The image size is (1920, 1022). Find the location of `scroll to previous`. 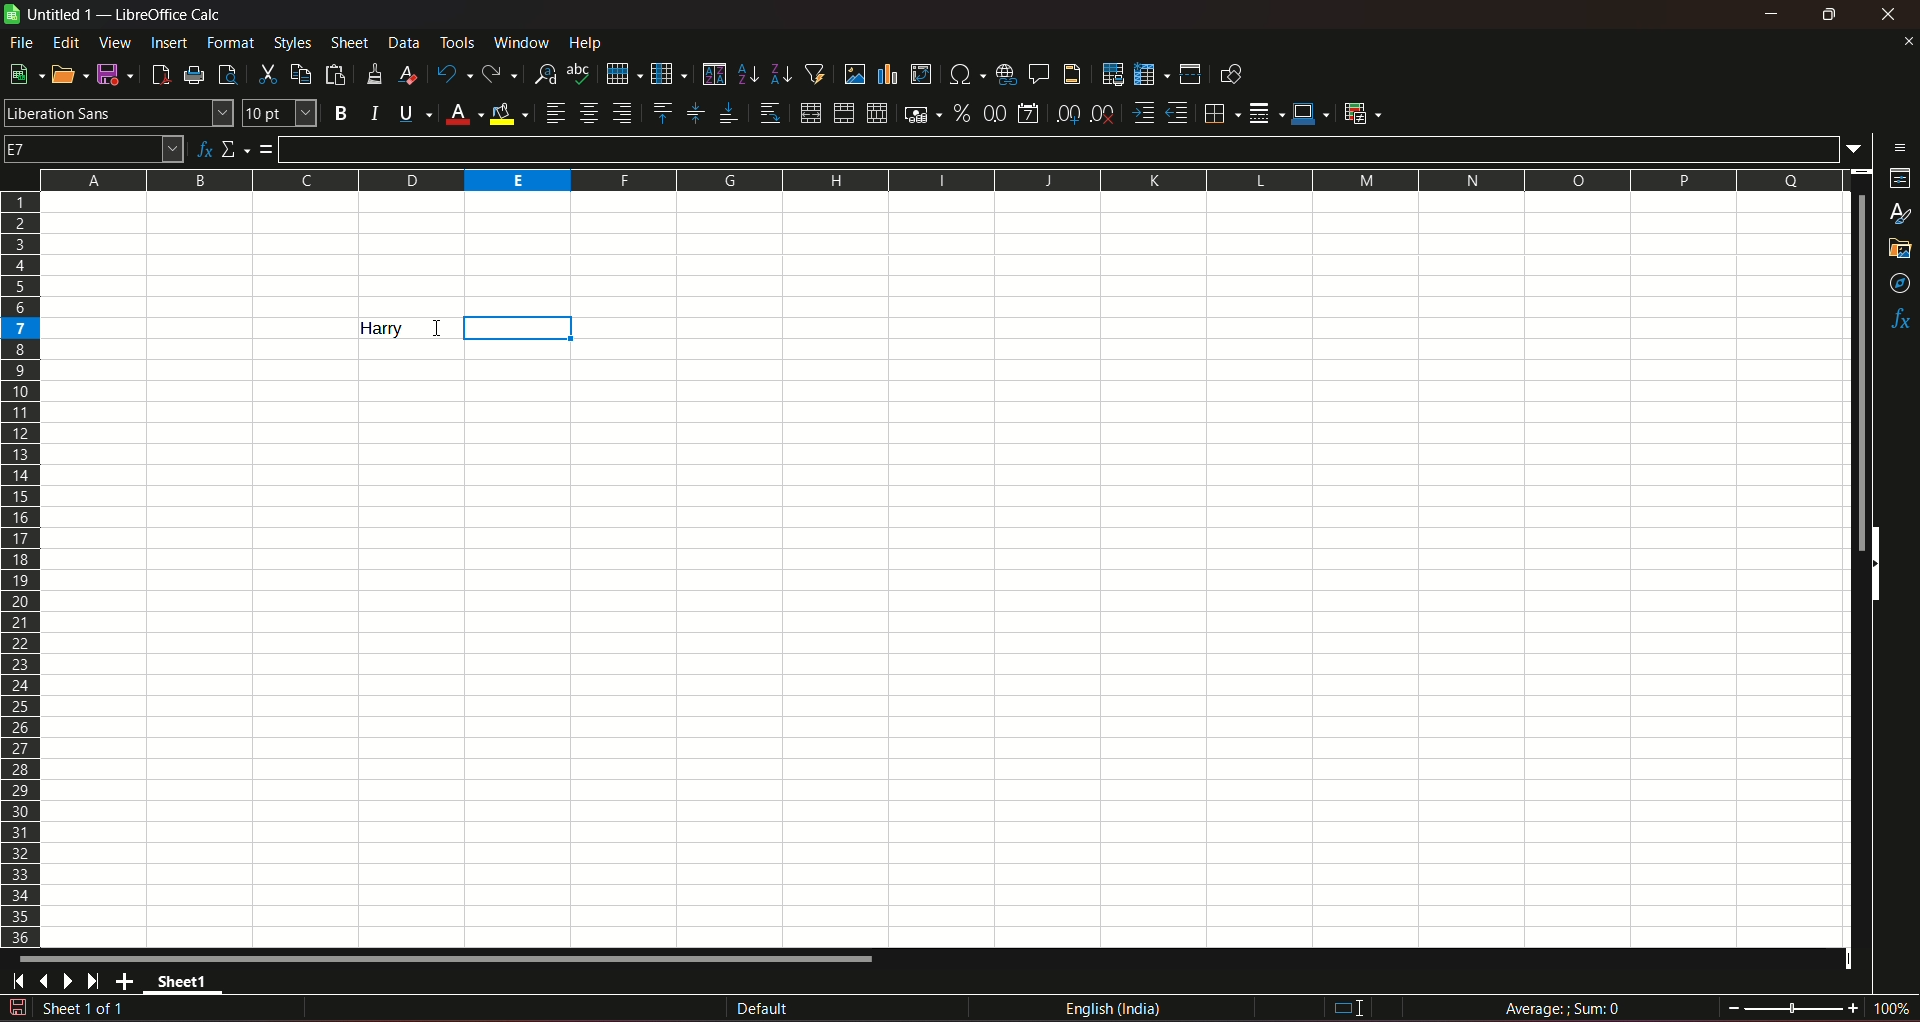

scroll to previous is located at coordinates (46, 983).